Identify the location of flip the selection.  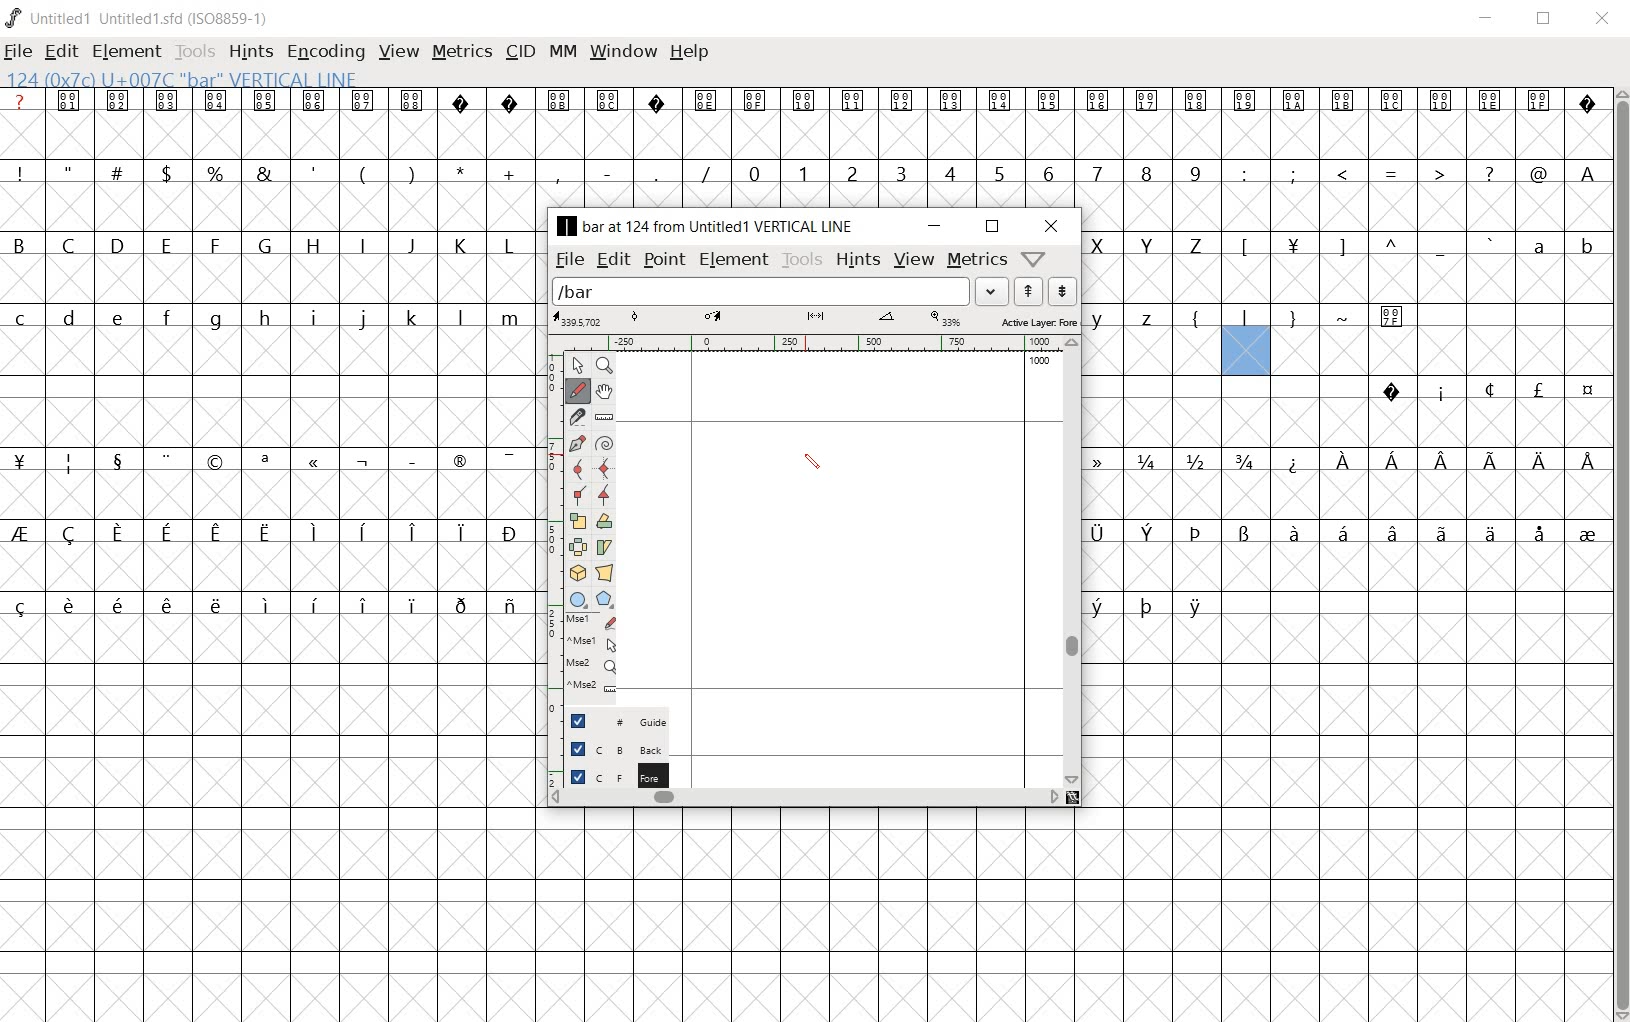
(577, 545).